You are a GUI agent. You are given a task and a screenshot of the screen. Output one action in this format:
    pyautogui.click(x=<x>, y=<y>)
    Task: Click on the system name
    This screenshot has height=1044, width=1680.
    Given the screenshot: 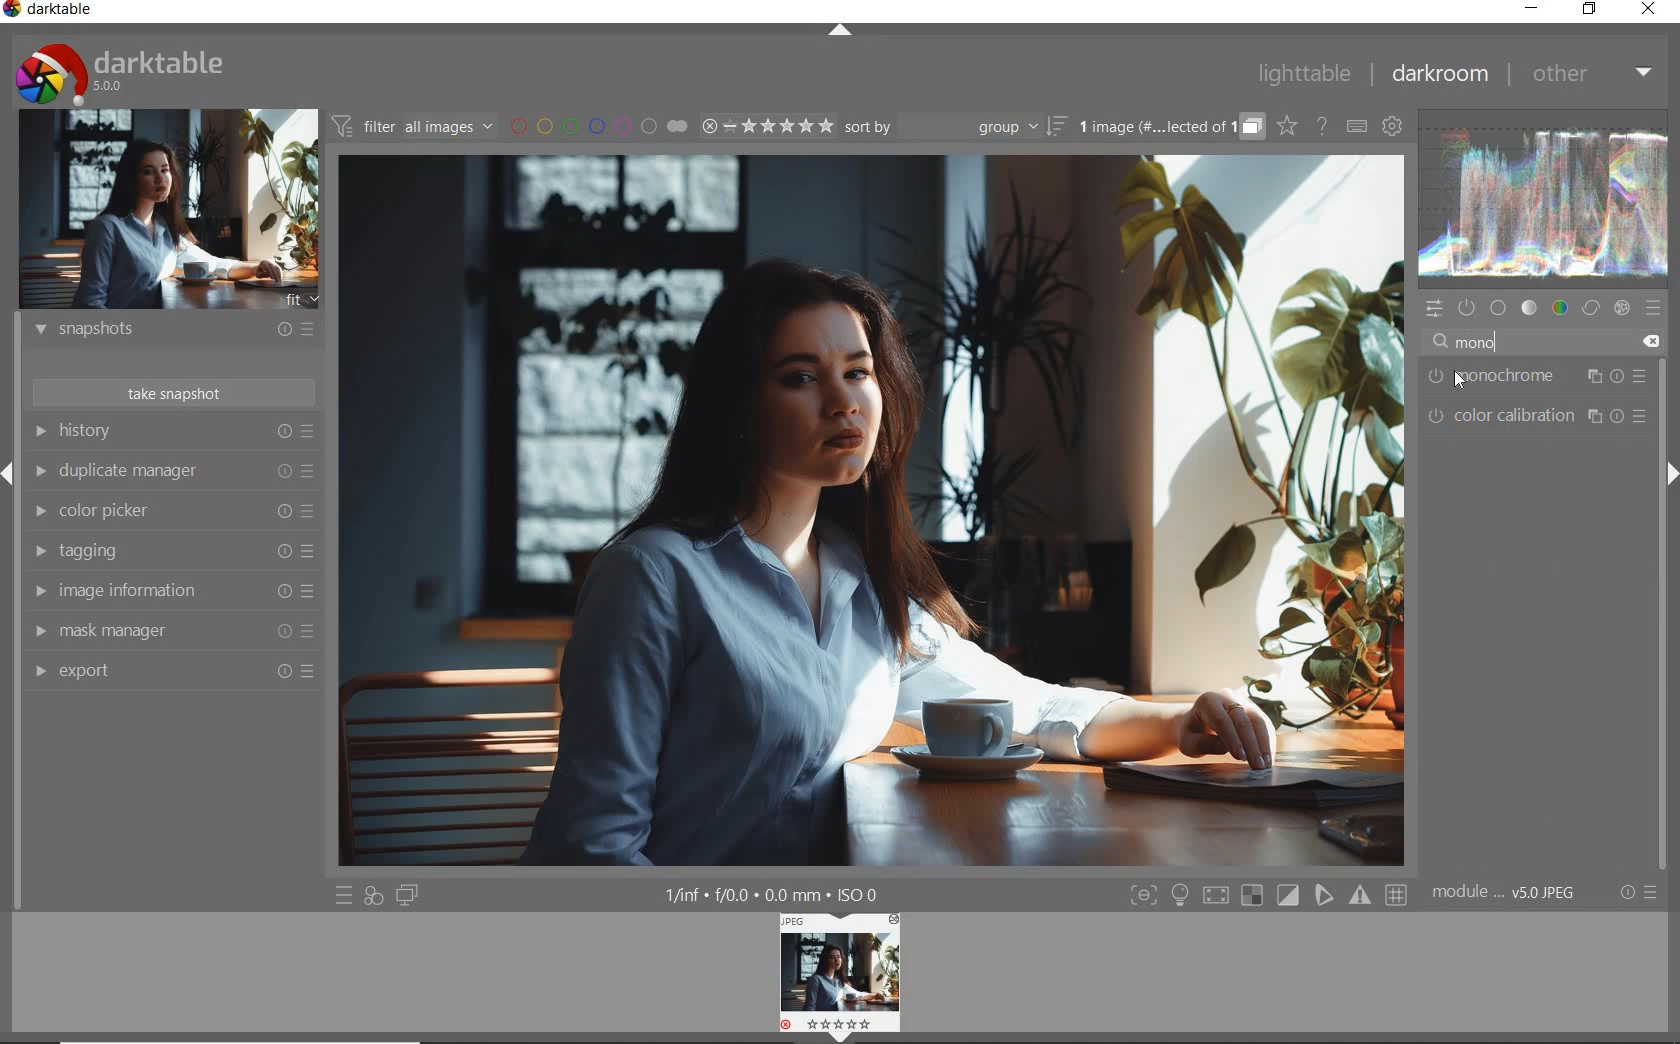 What is the action you would take?
    pyautogui.click(x=50, y=12)
    